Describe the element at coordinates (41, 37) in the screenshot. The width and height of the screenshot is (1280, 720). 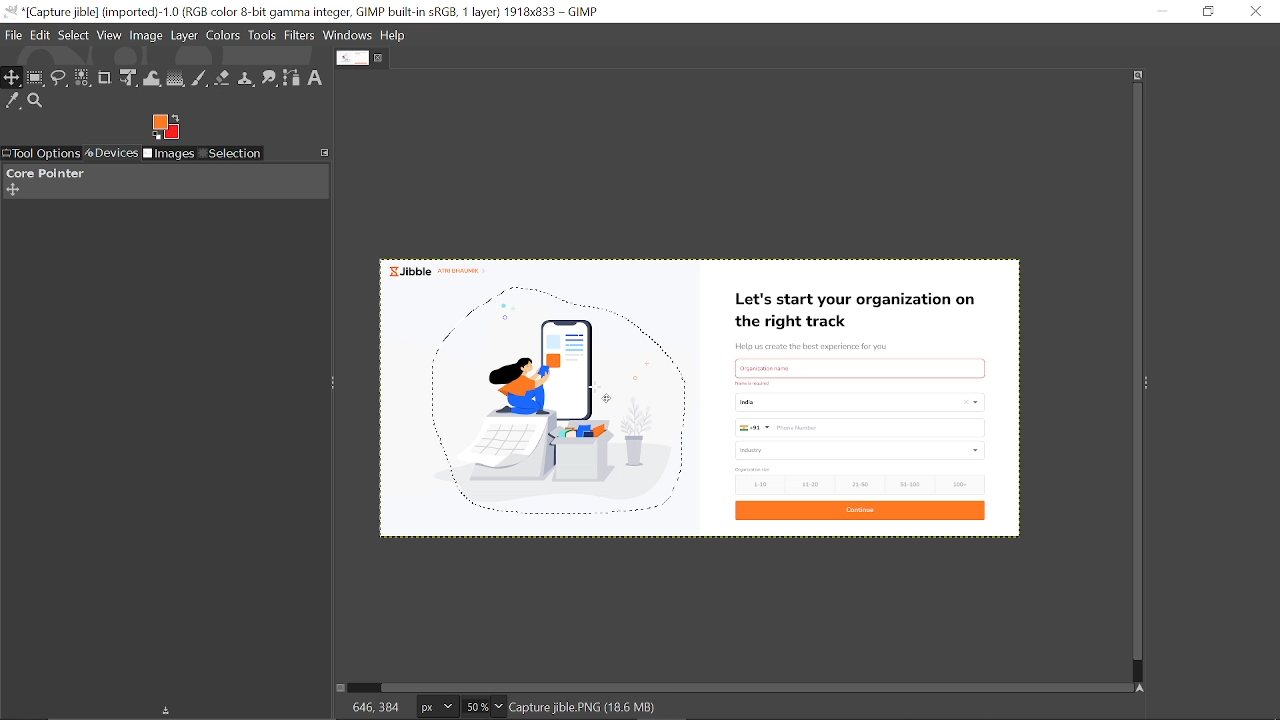
I see `Edit` at that location.